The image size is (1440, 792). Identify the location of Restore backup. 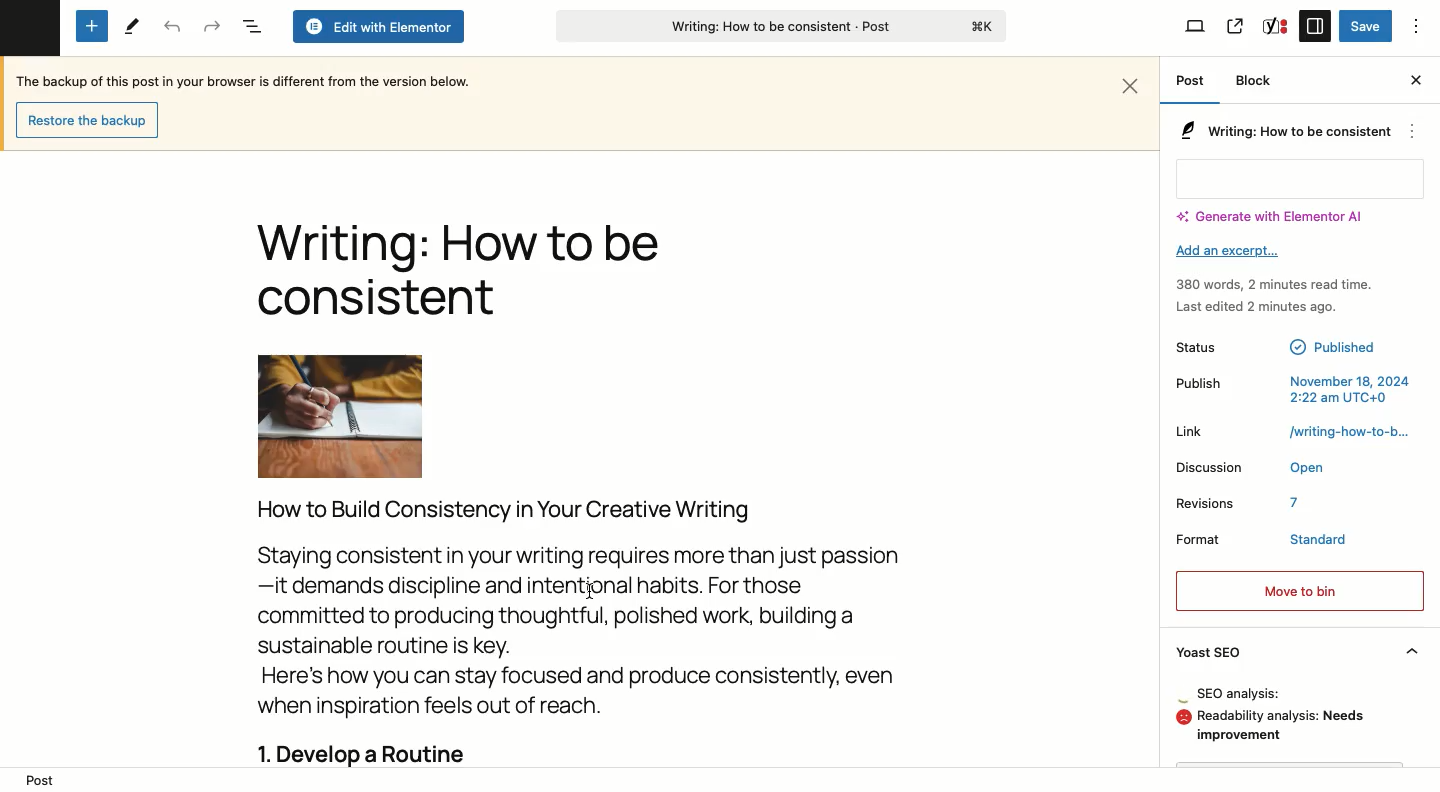
(85, 119).